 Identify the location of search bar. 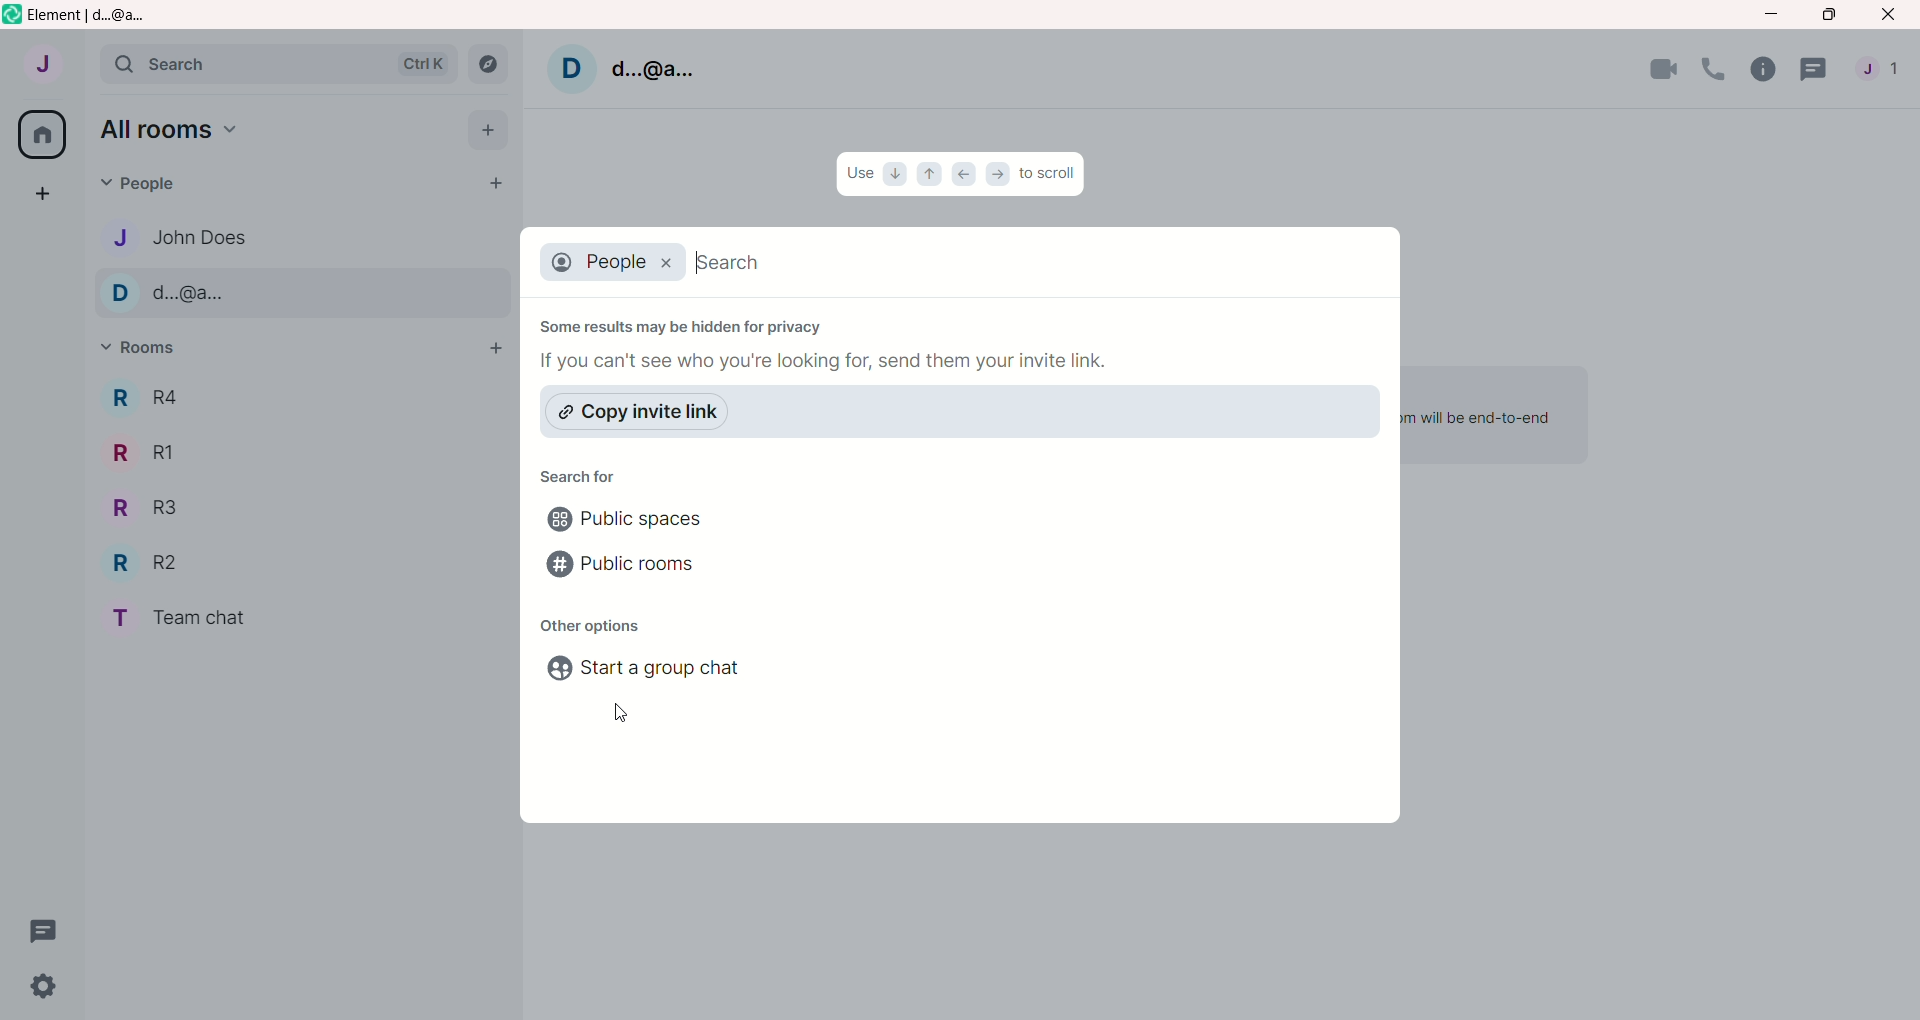
(278, 67).